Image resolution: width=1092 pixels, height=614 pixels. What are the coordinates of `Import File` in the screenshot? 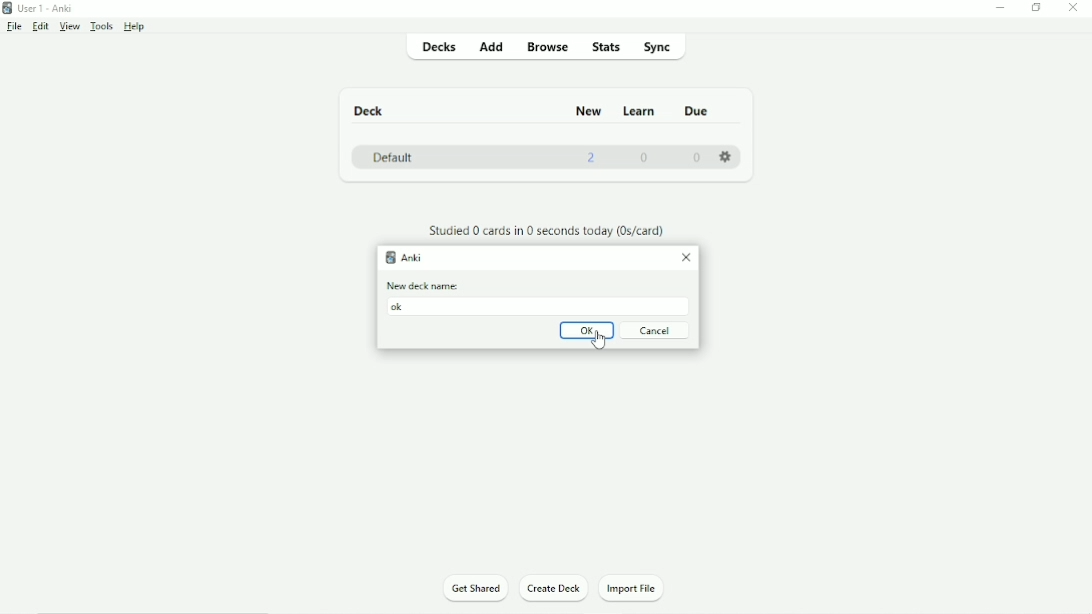 It's located at (639, 588).